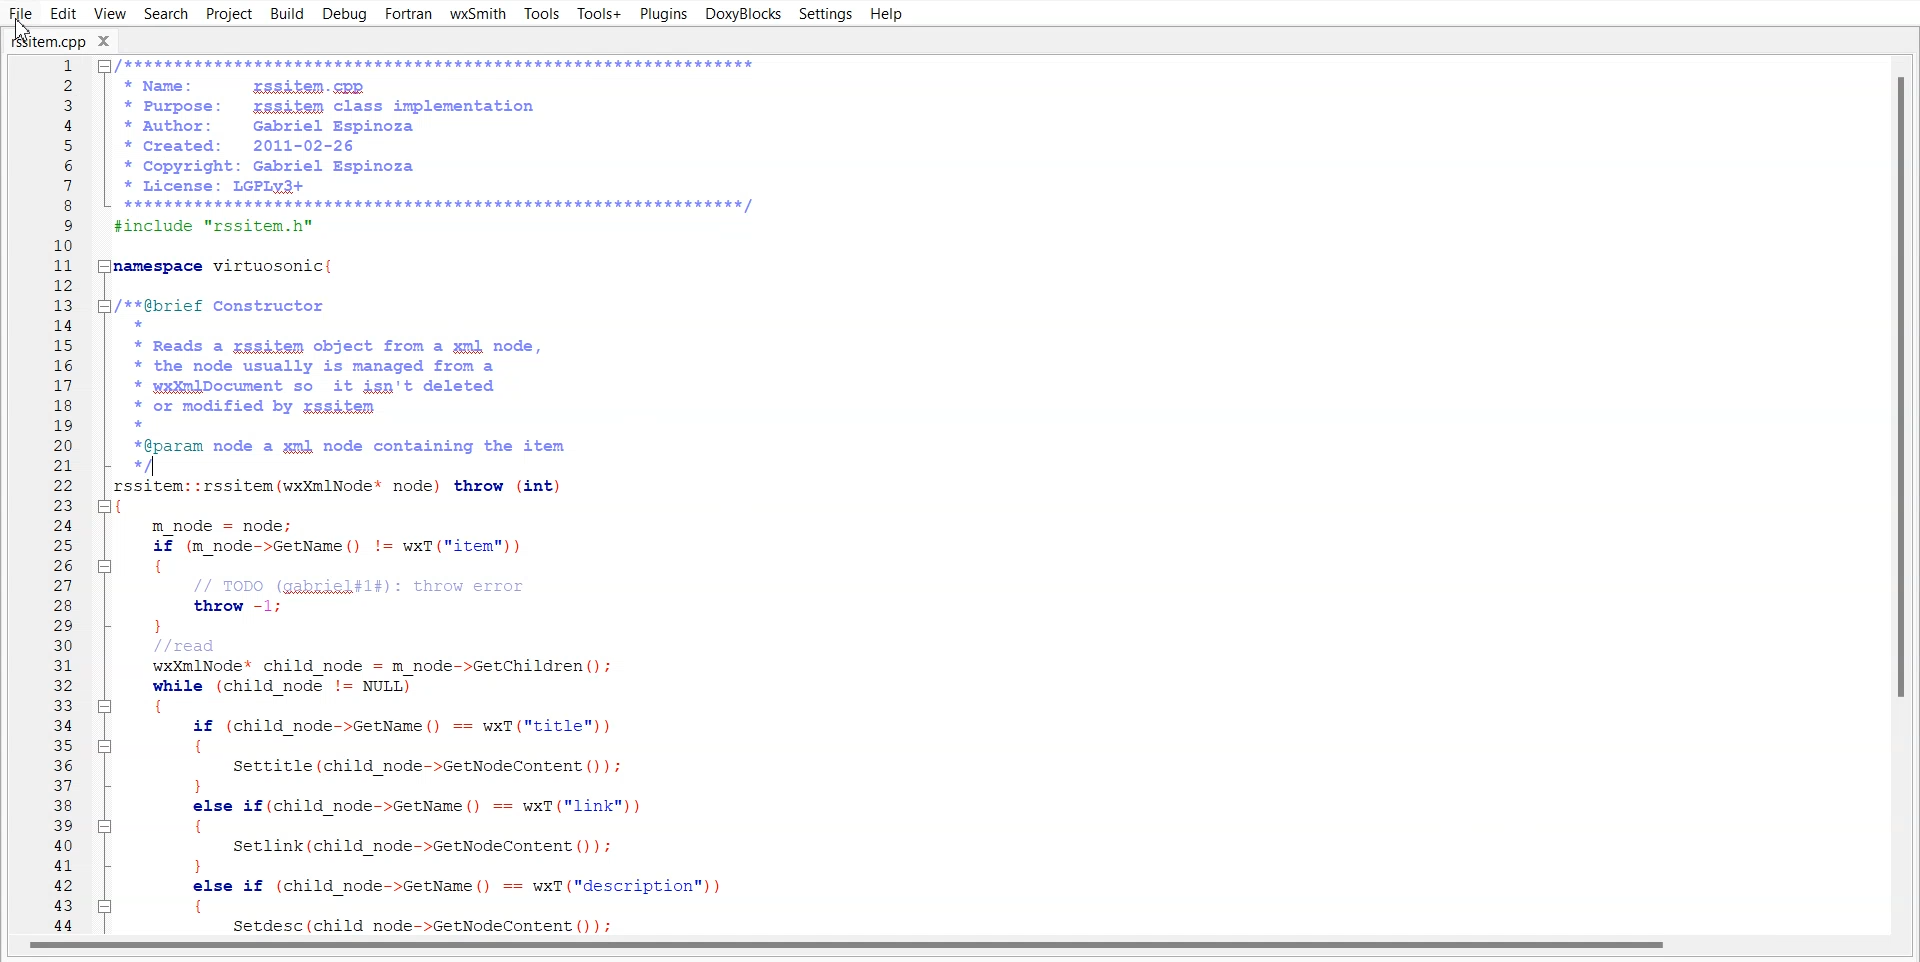 The width and height of the screenshot is (1920, 962). What do you see at coordinates (825, 14) in the screenshot?
I see `Settings` at bounding box center [825, 14].